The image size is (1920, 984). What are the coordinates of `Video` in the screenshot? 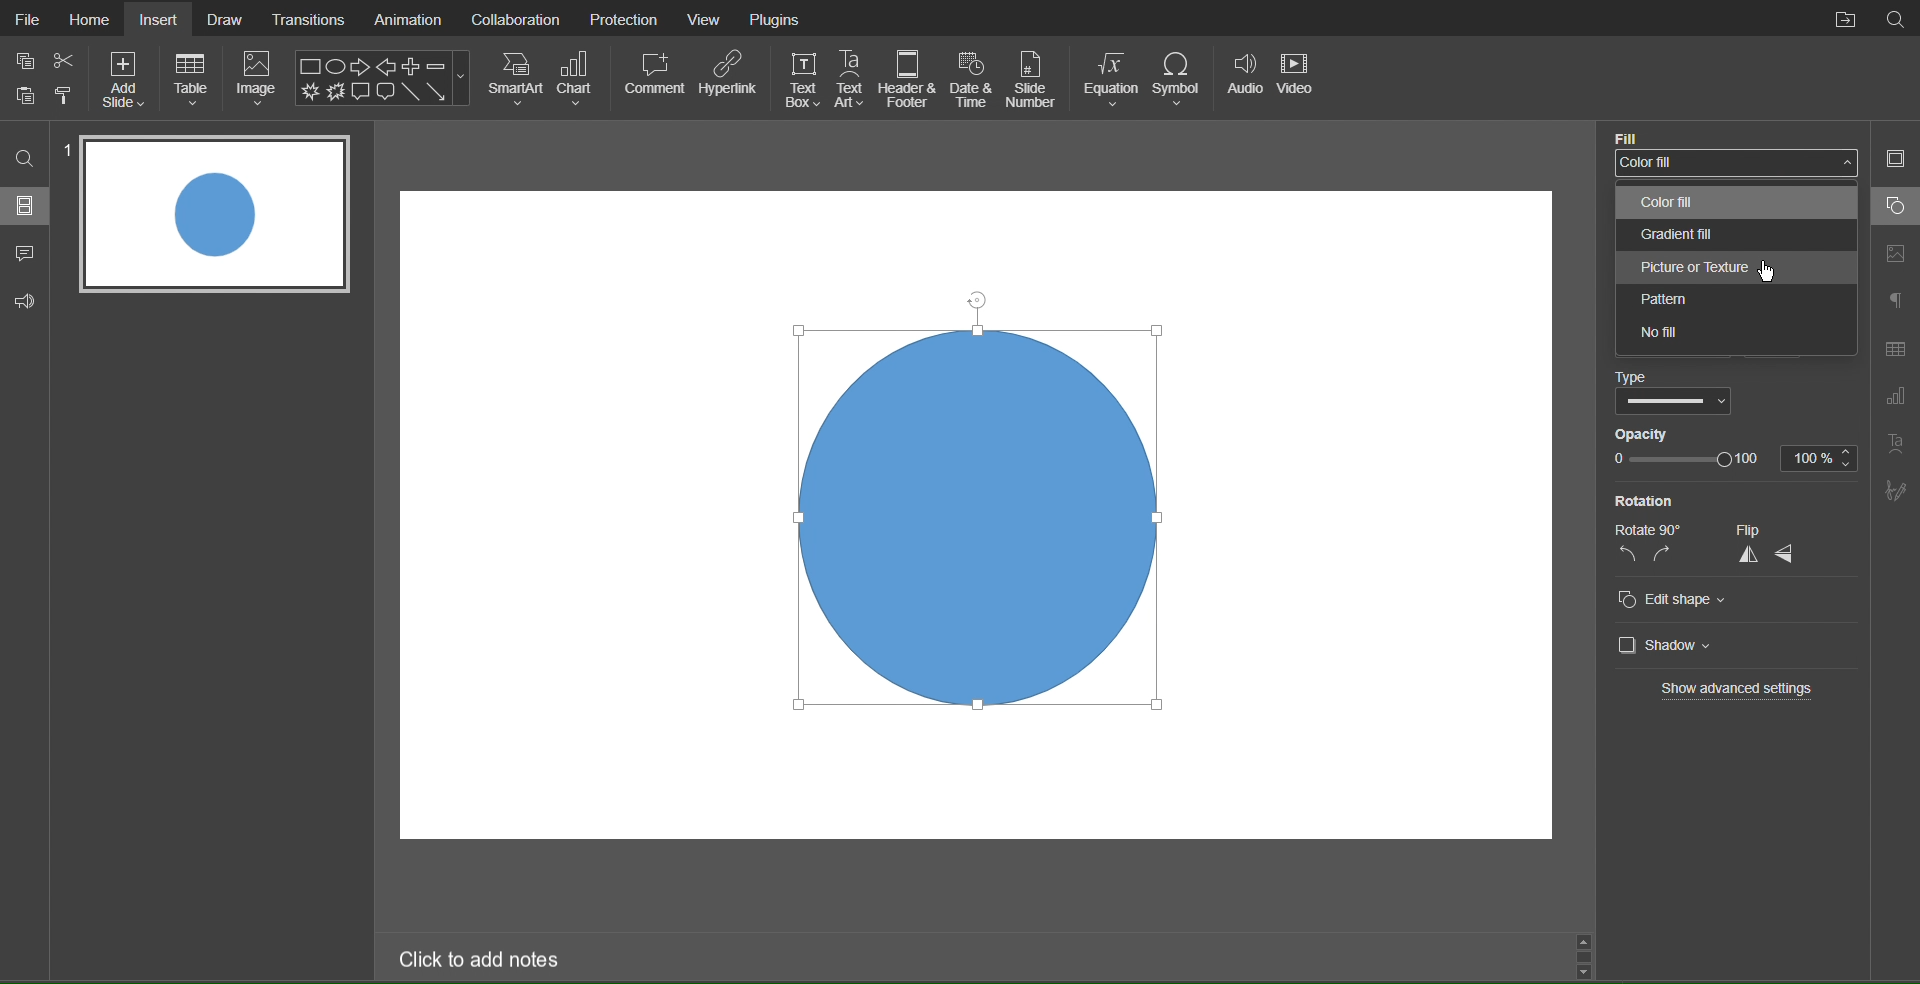 It's located at (1299, 81).